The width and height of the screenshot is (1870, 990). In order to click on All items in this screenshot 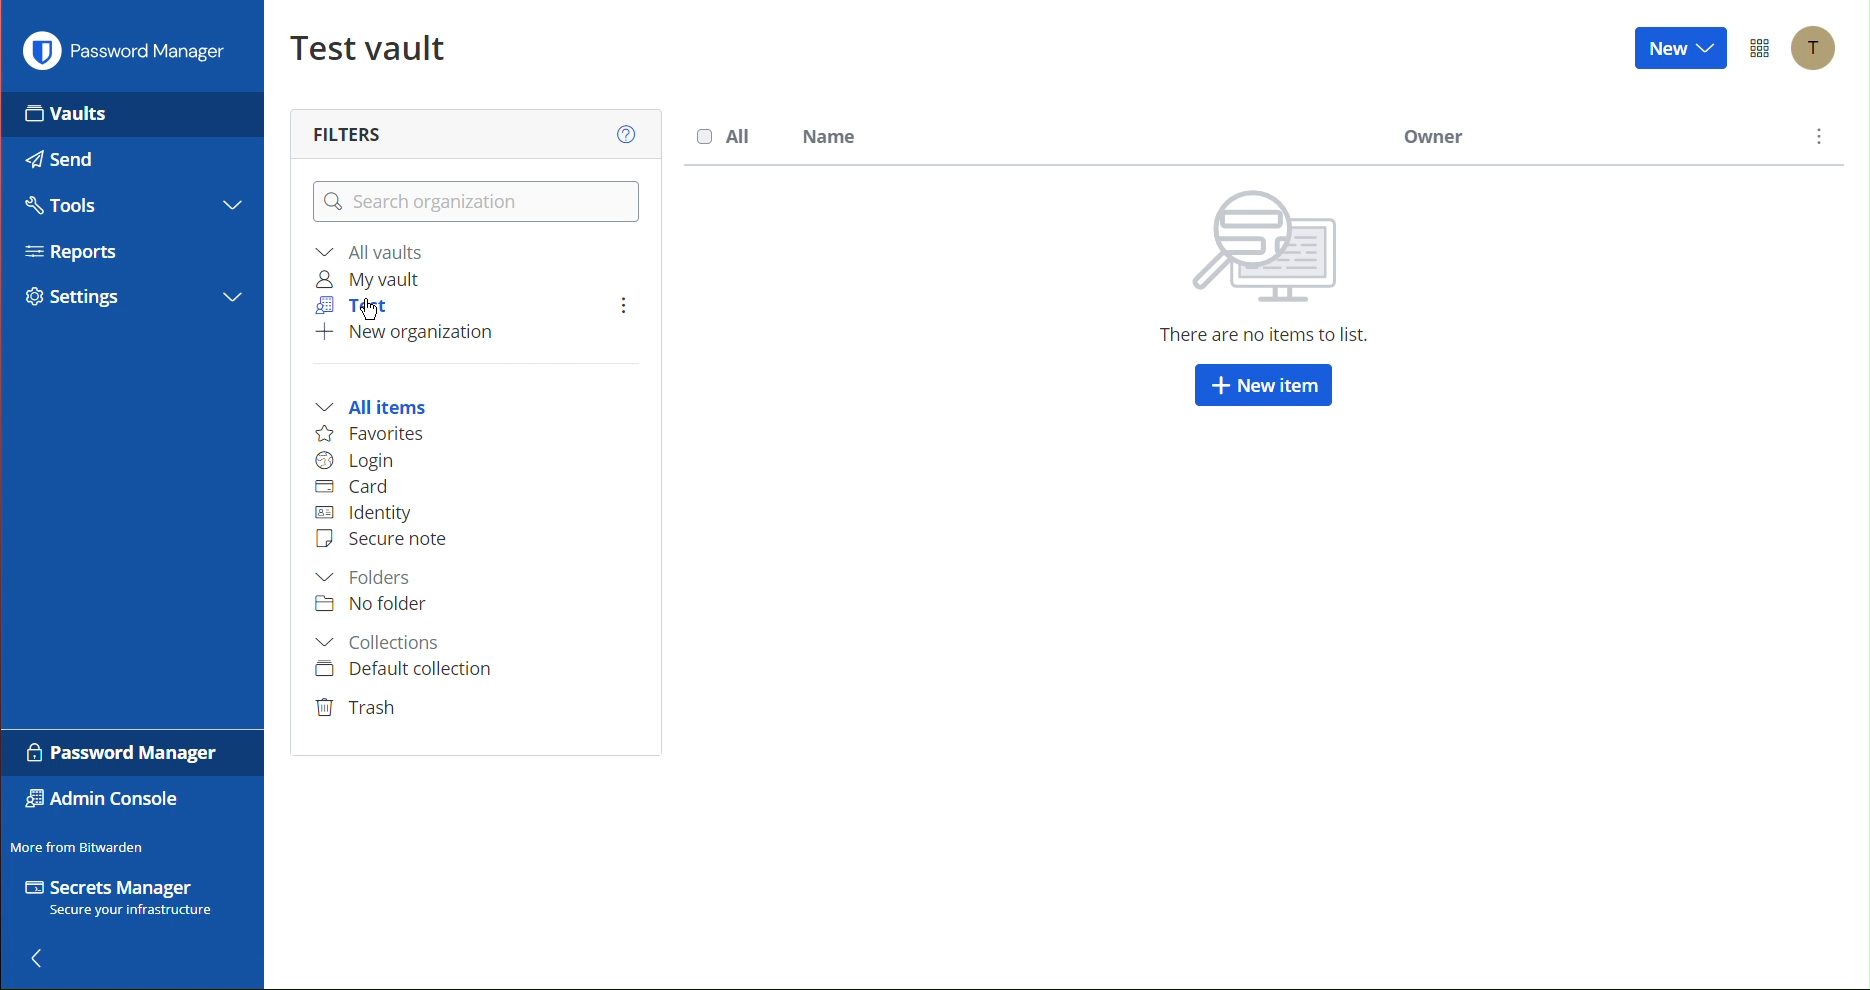, I will do `click(371, 408)`.